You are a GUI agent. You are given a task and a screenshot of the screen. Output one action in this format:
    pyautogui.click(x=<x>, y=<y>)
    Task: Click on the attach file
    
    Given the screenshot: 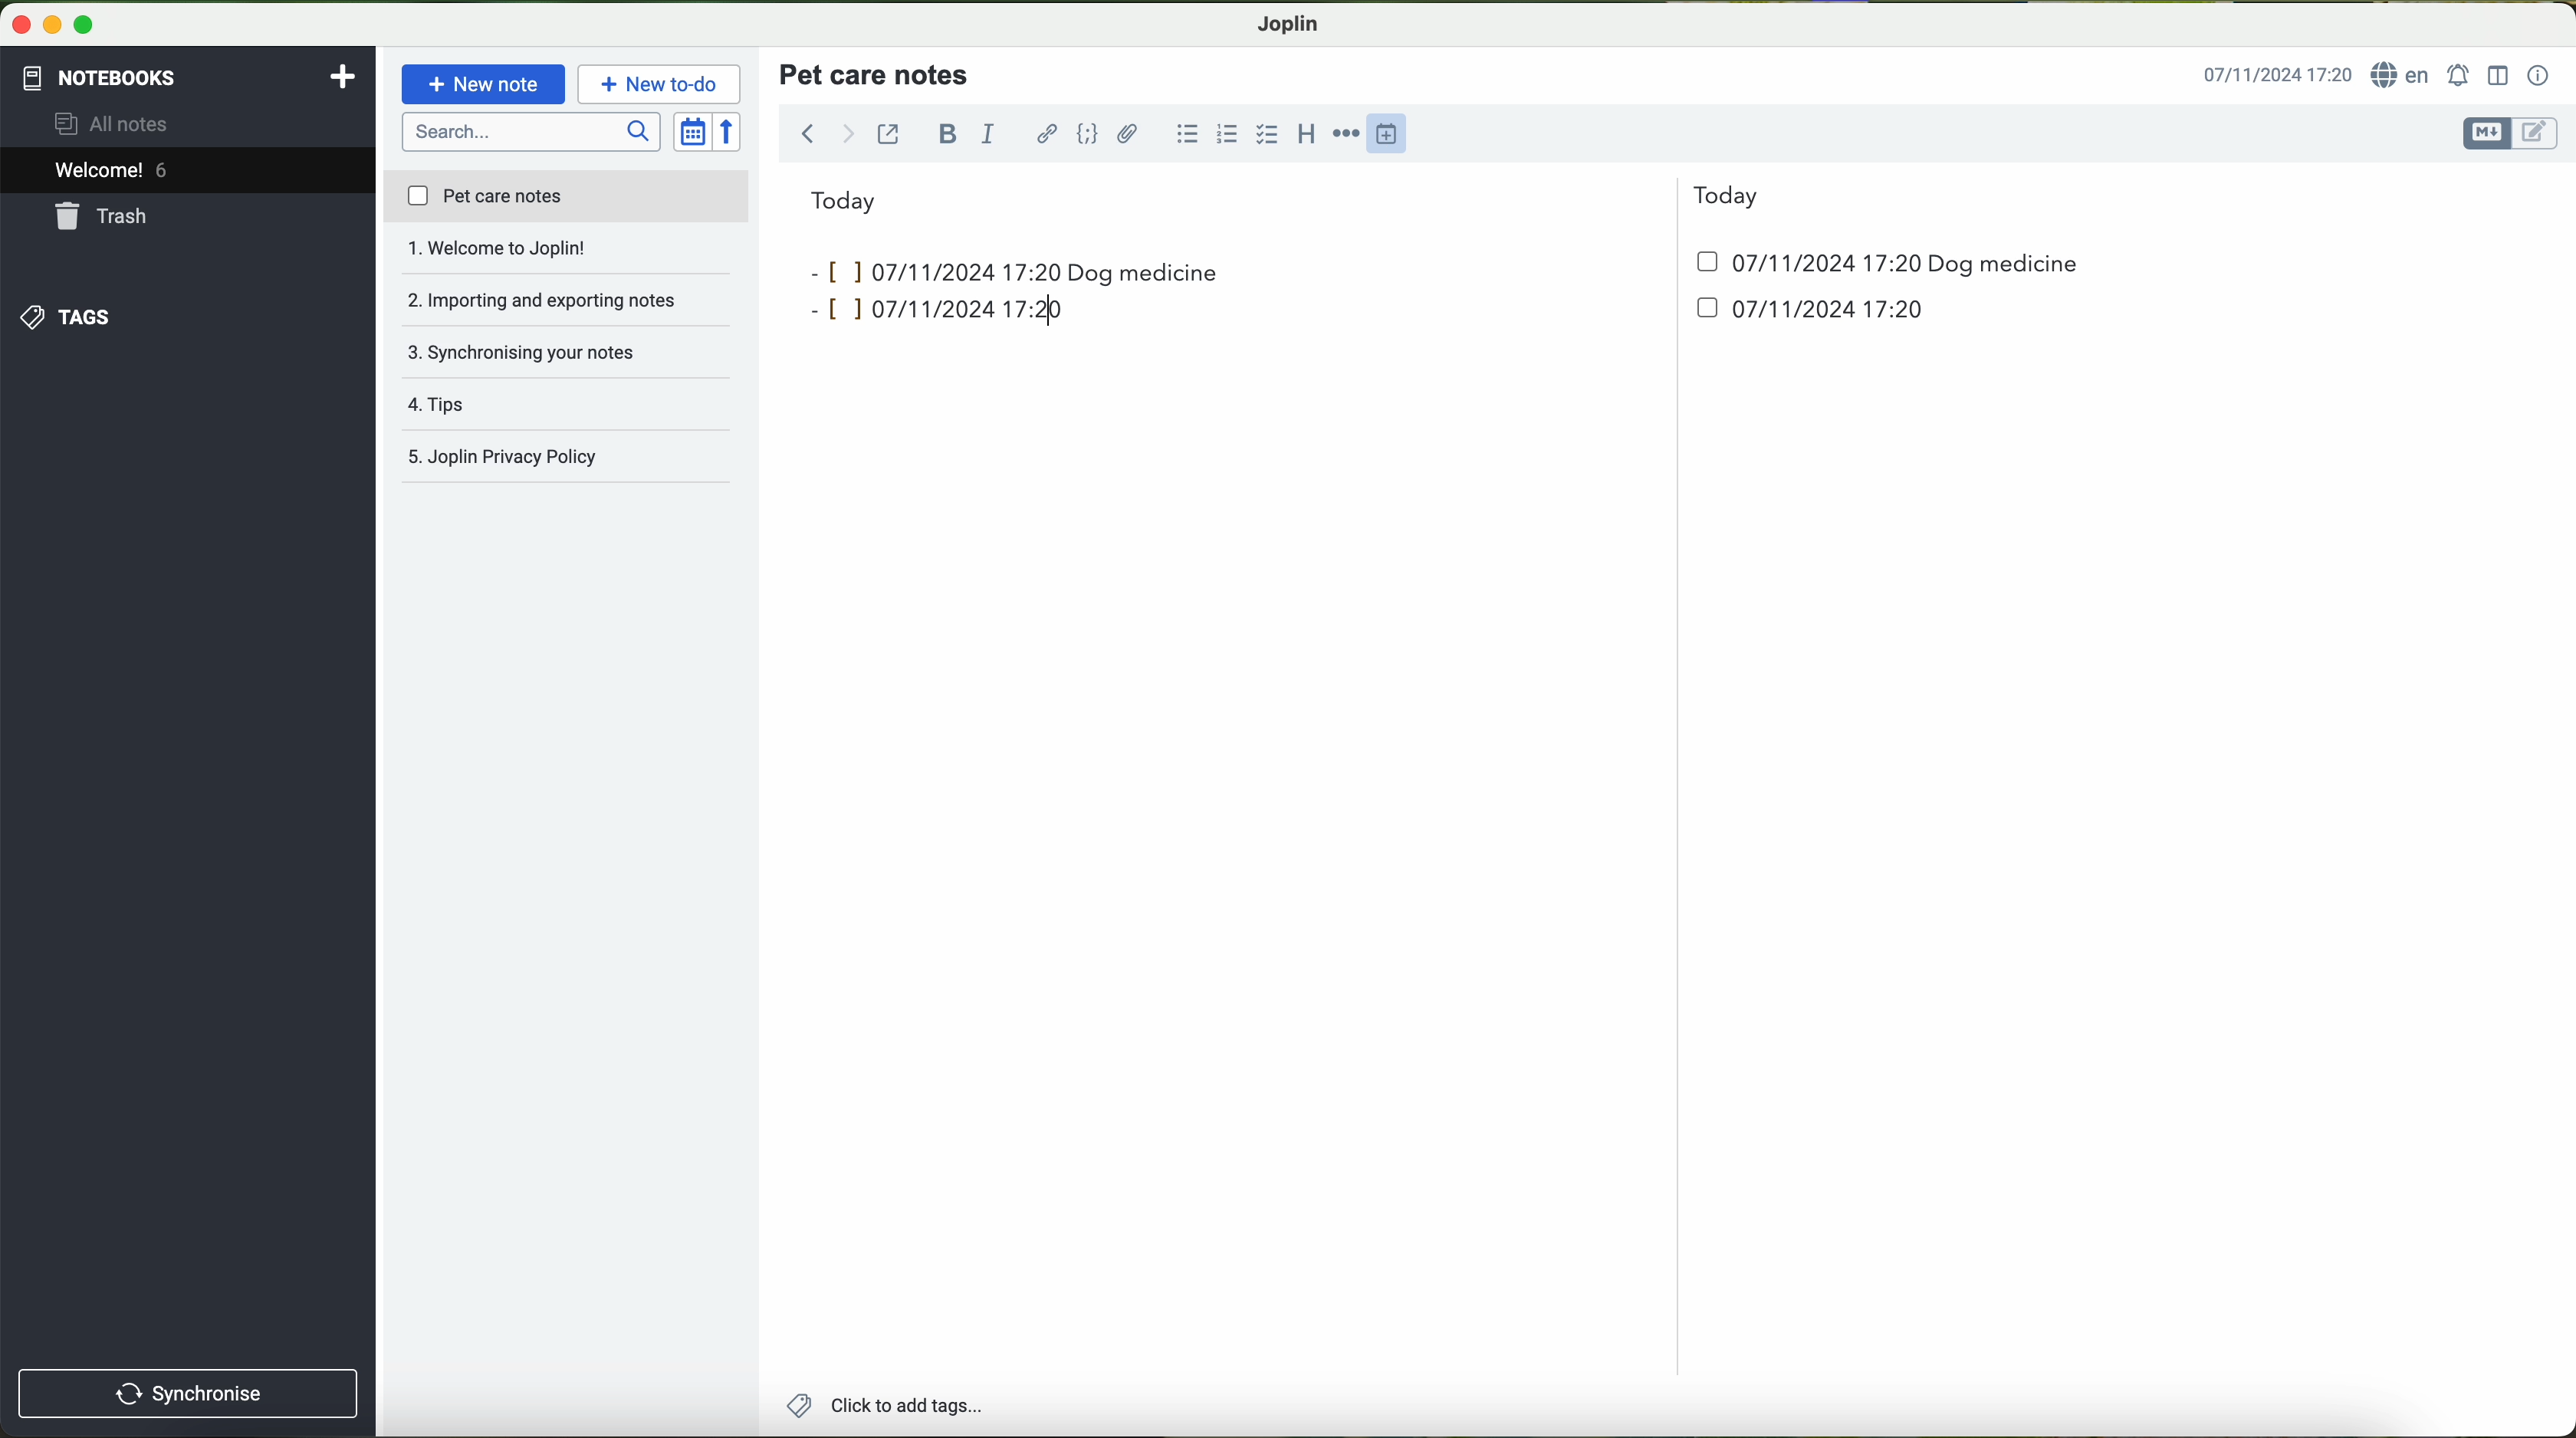 What is the action you would take?
    pyautogui.click(x=1128, y=133)
    